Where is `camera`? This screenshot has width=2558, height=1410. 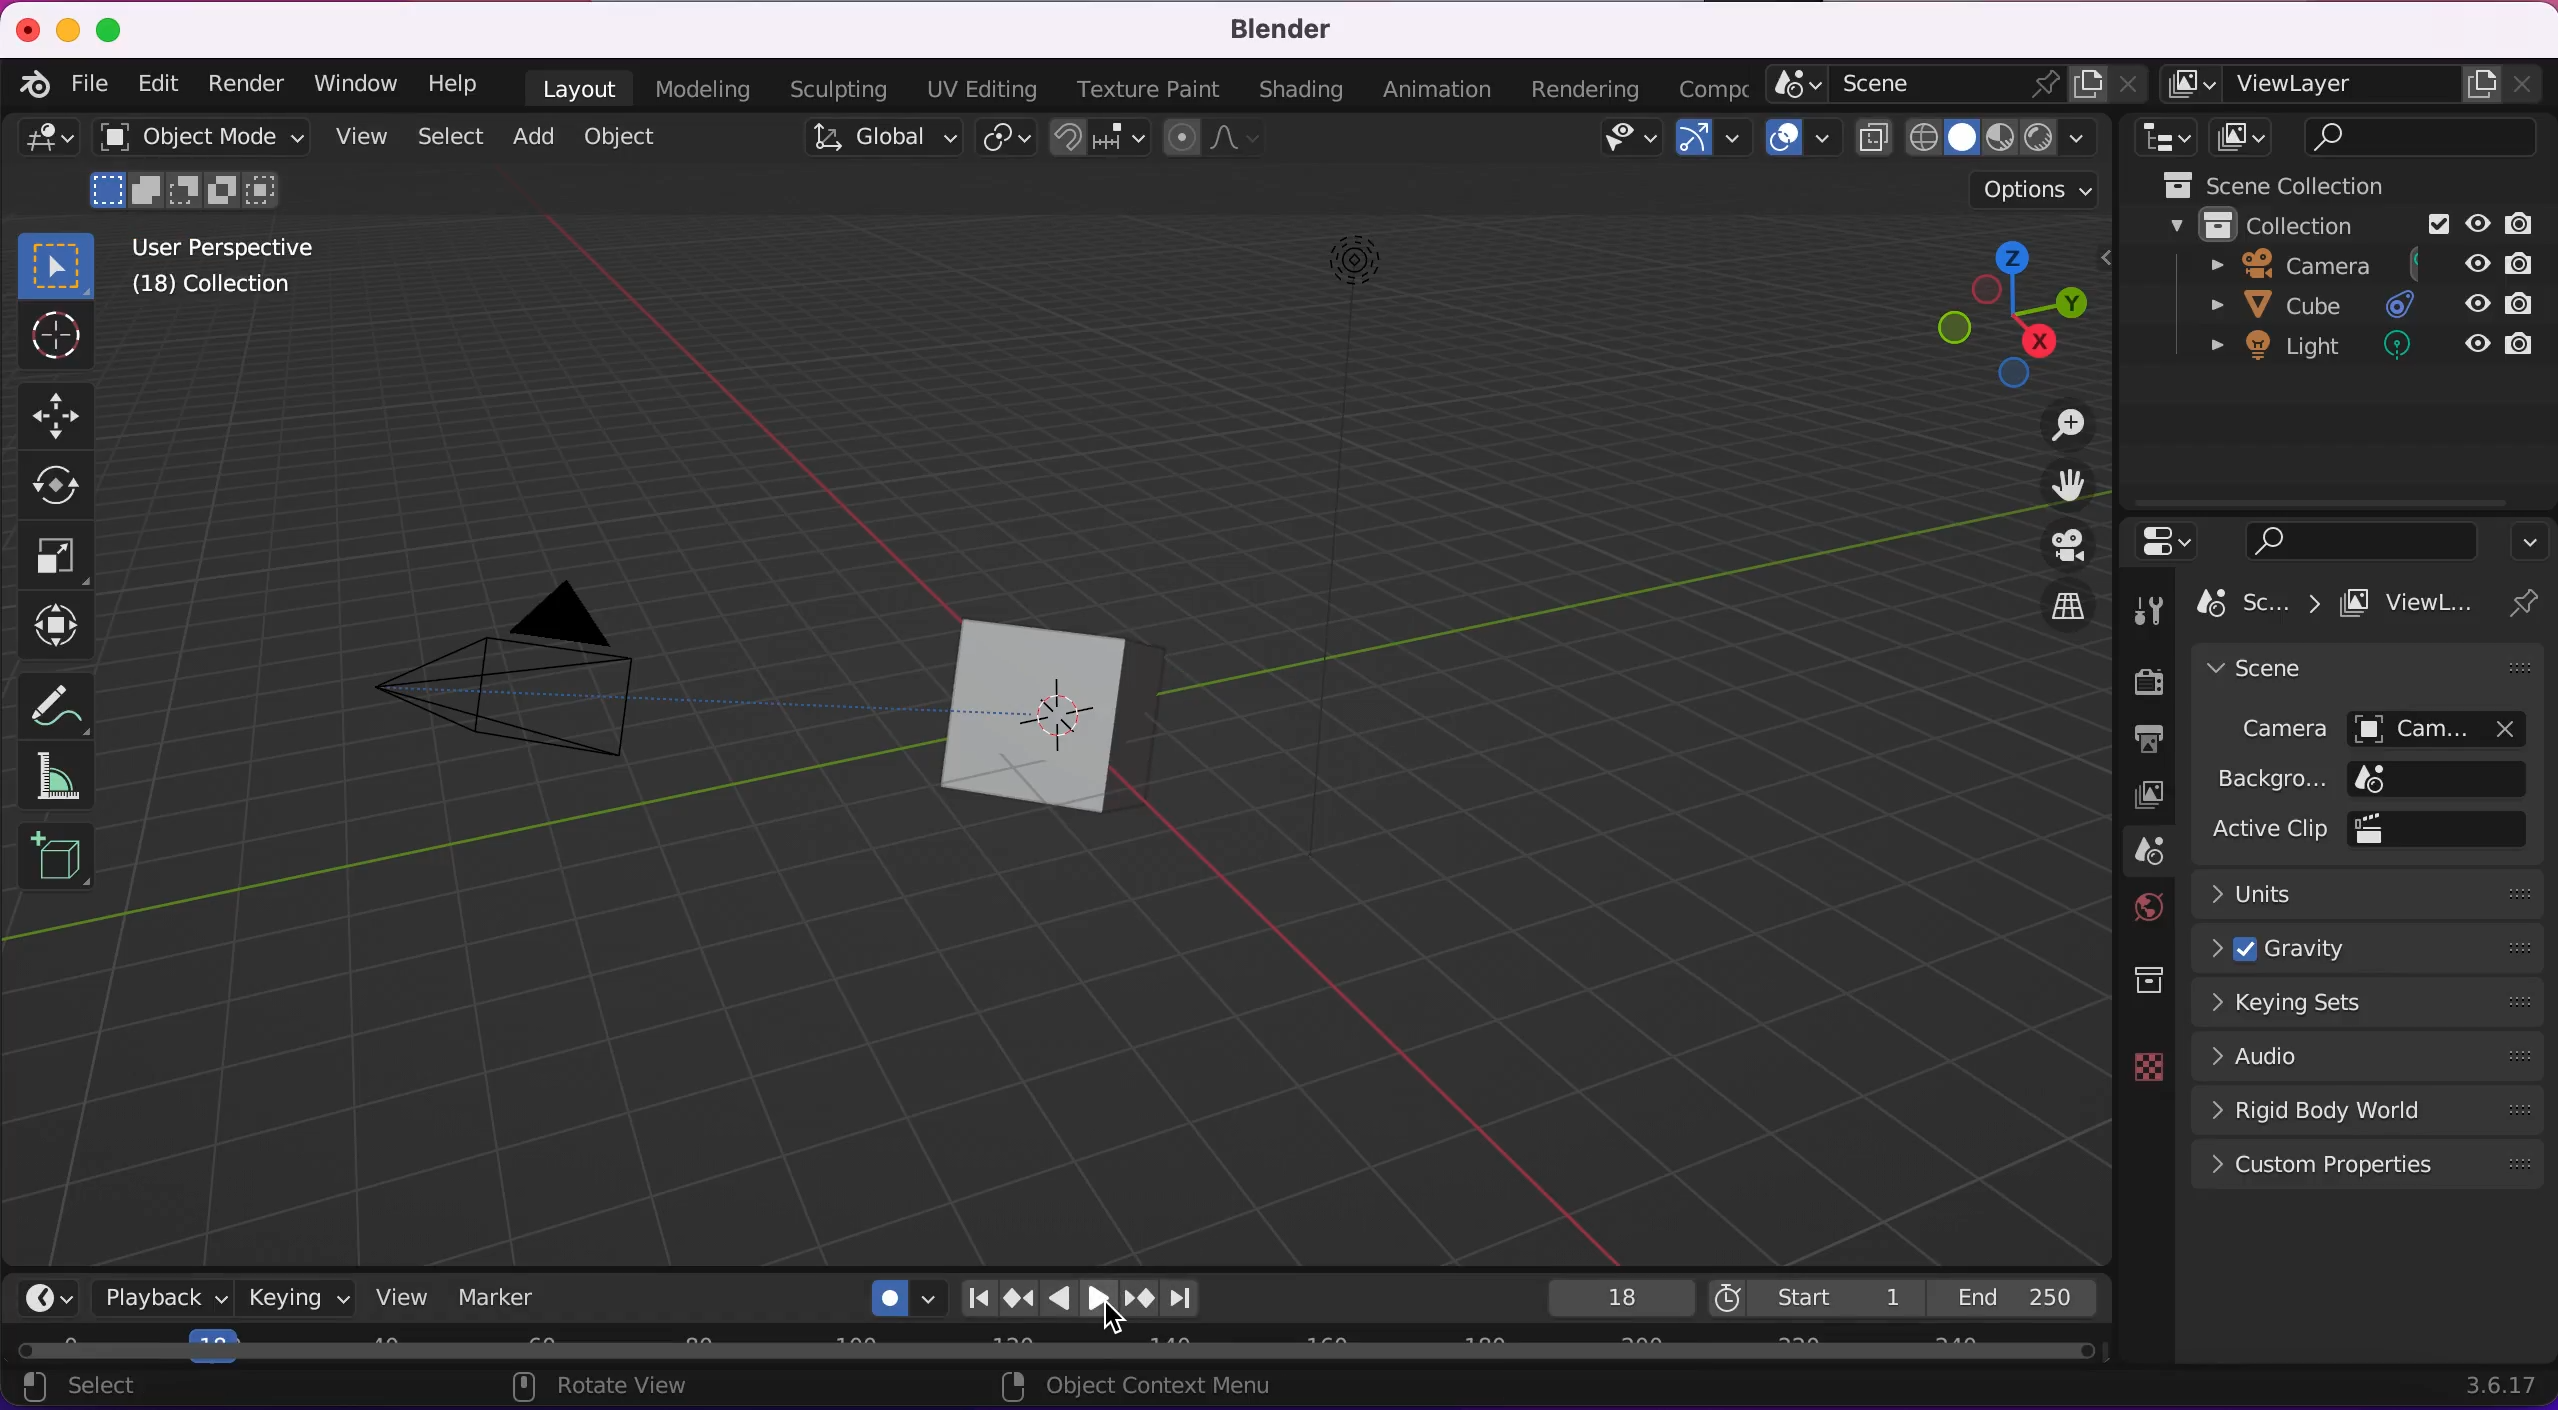 camera is located at coordinates (553, 668).